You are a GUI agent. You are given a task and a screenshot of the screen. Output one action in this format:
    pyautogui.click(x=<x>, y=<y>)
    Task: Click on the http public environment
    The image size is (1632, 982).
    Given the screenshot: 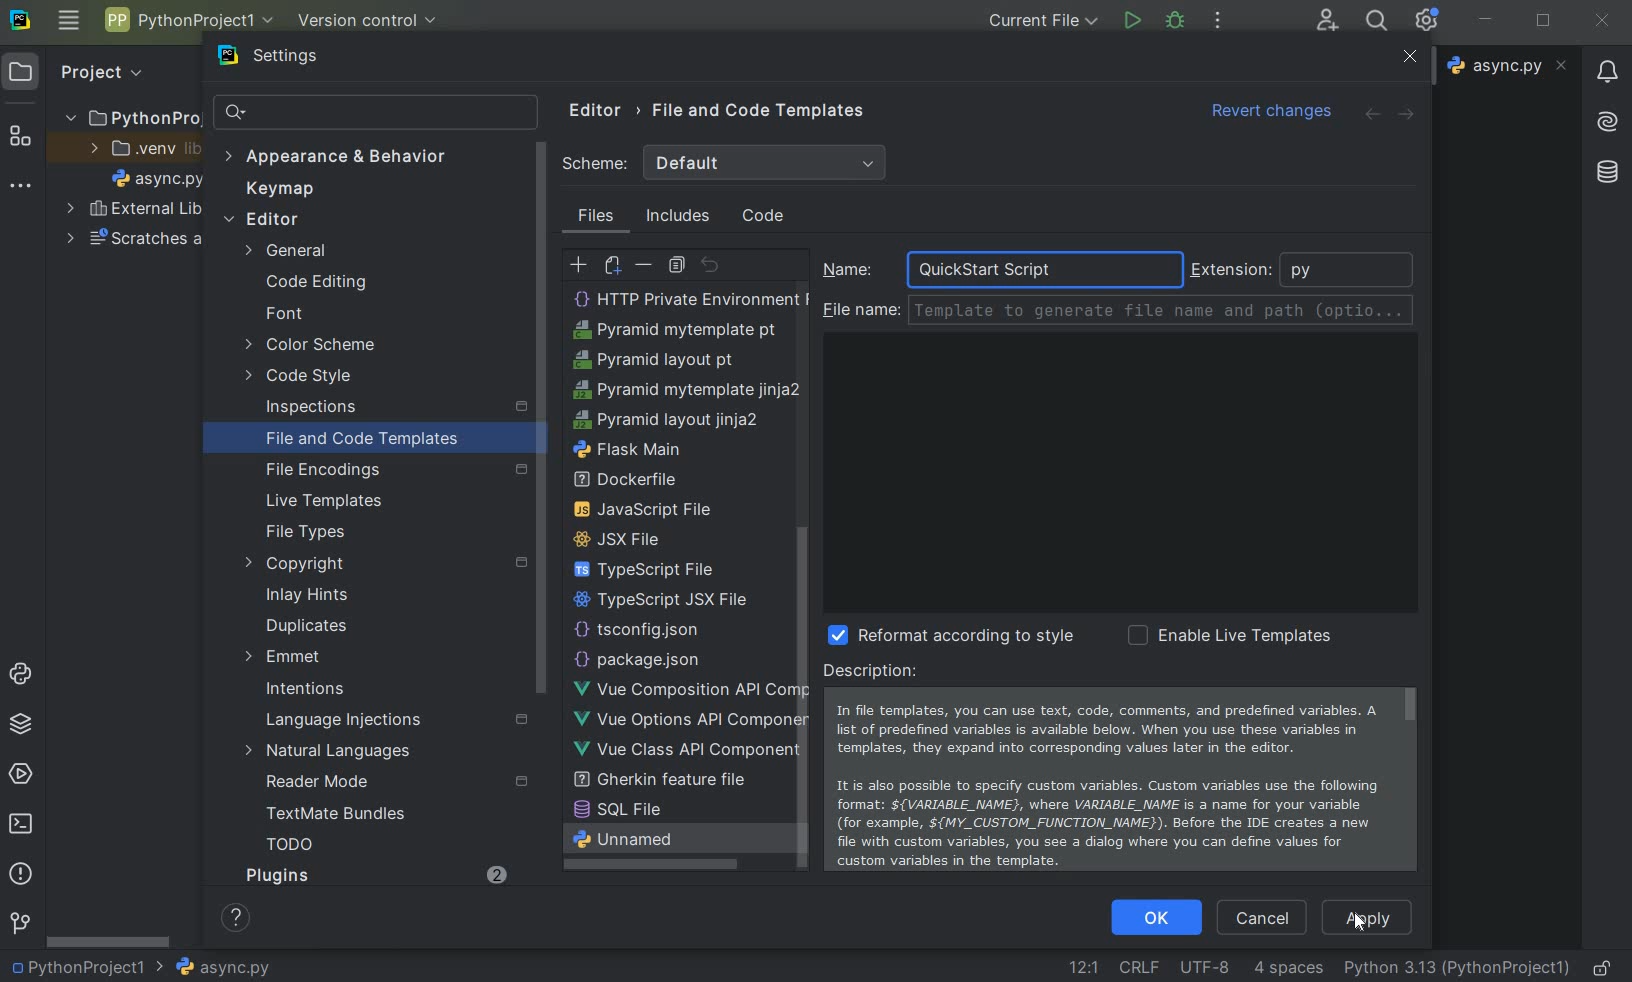 What is the action you would take?
    pyautogui.click(x=688, y=686)
    